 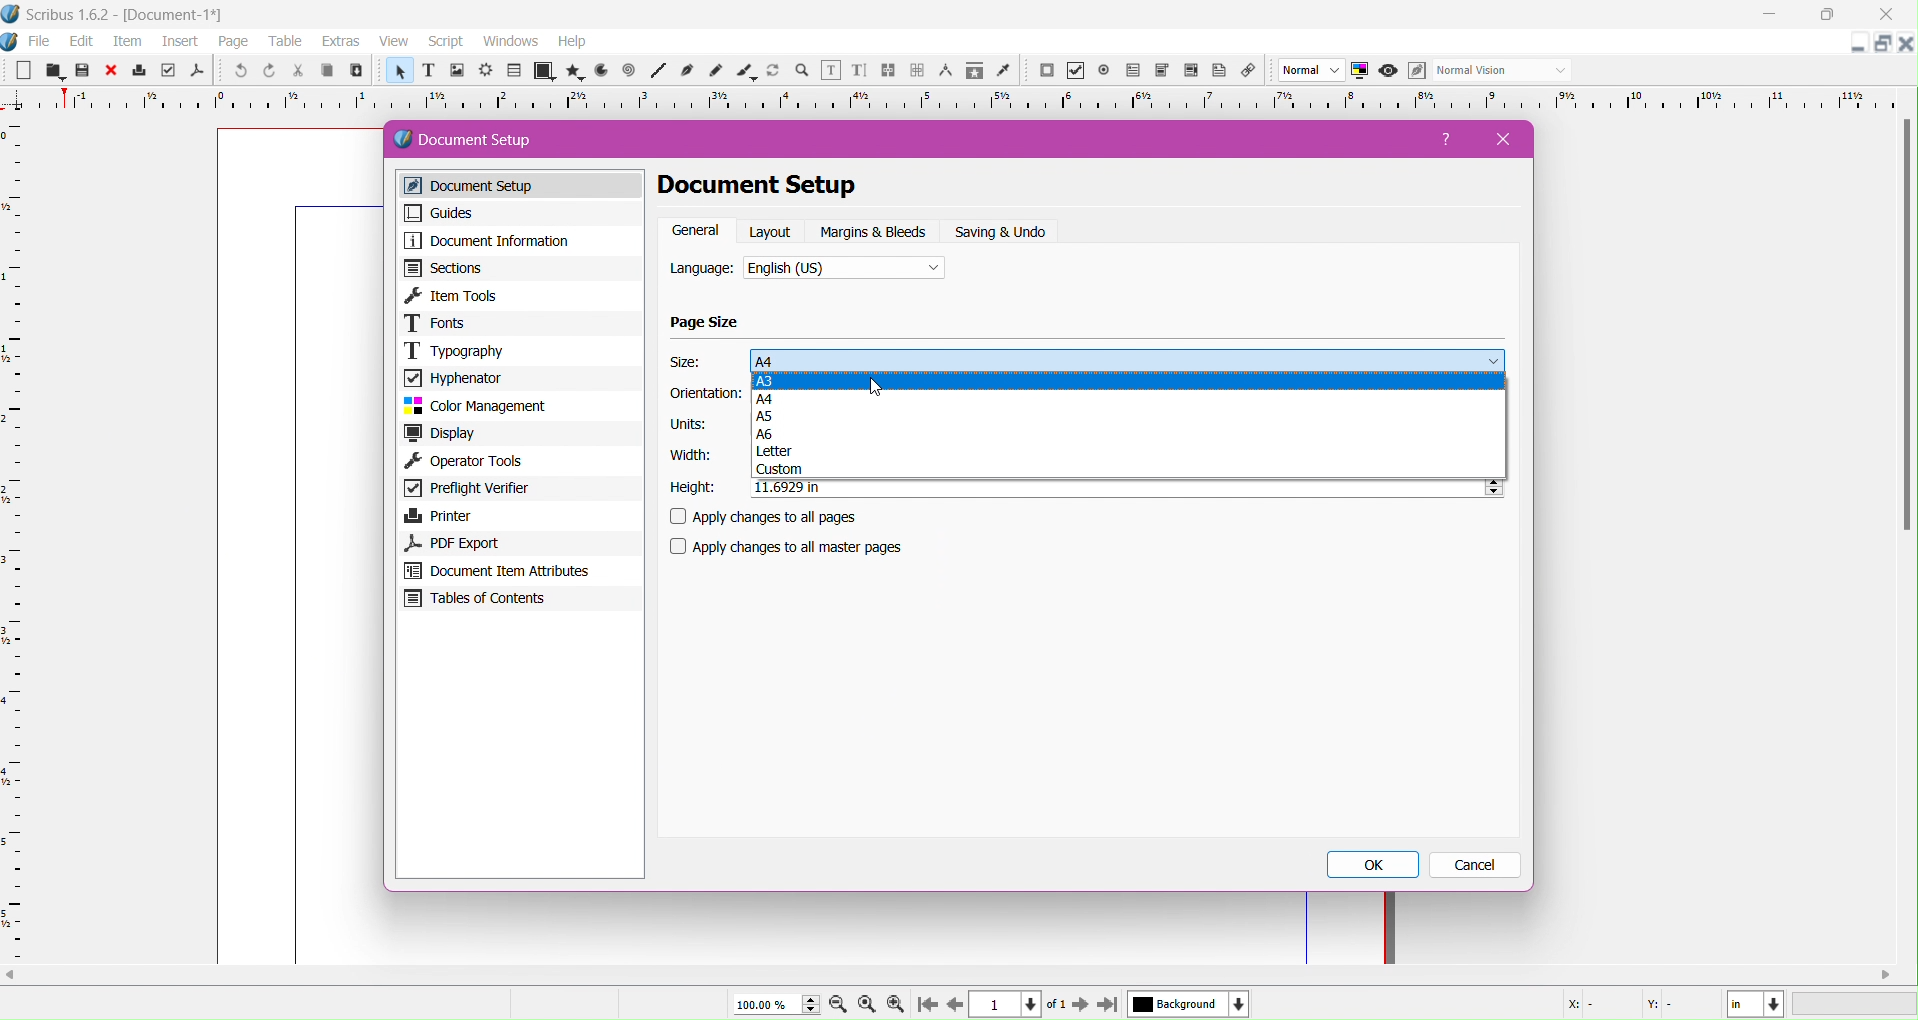 I want to click on app icon, so click(x=12, y=42).